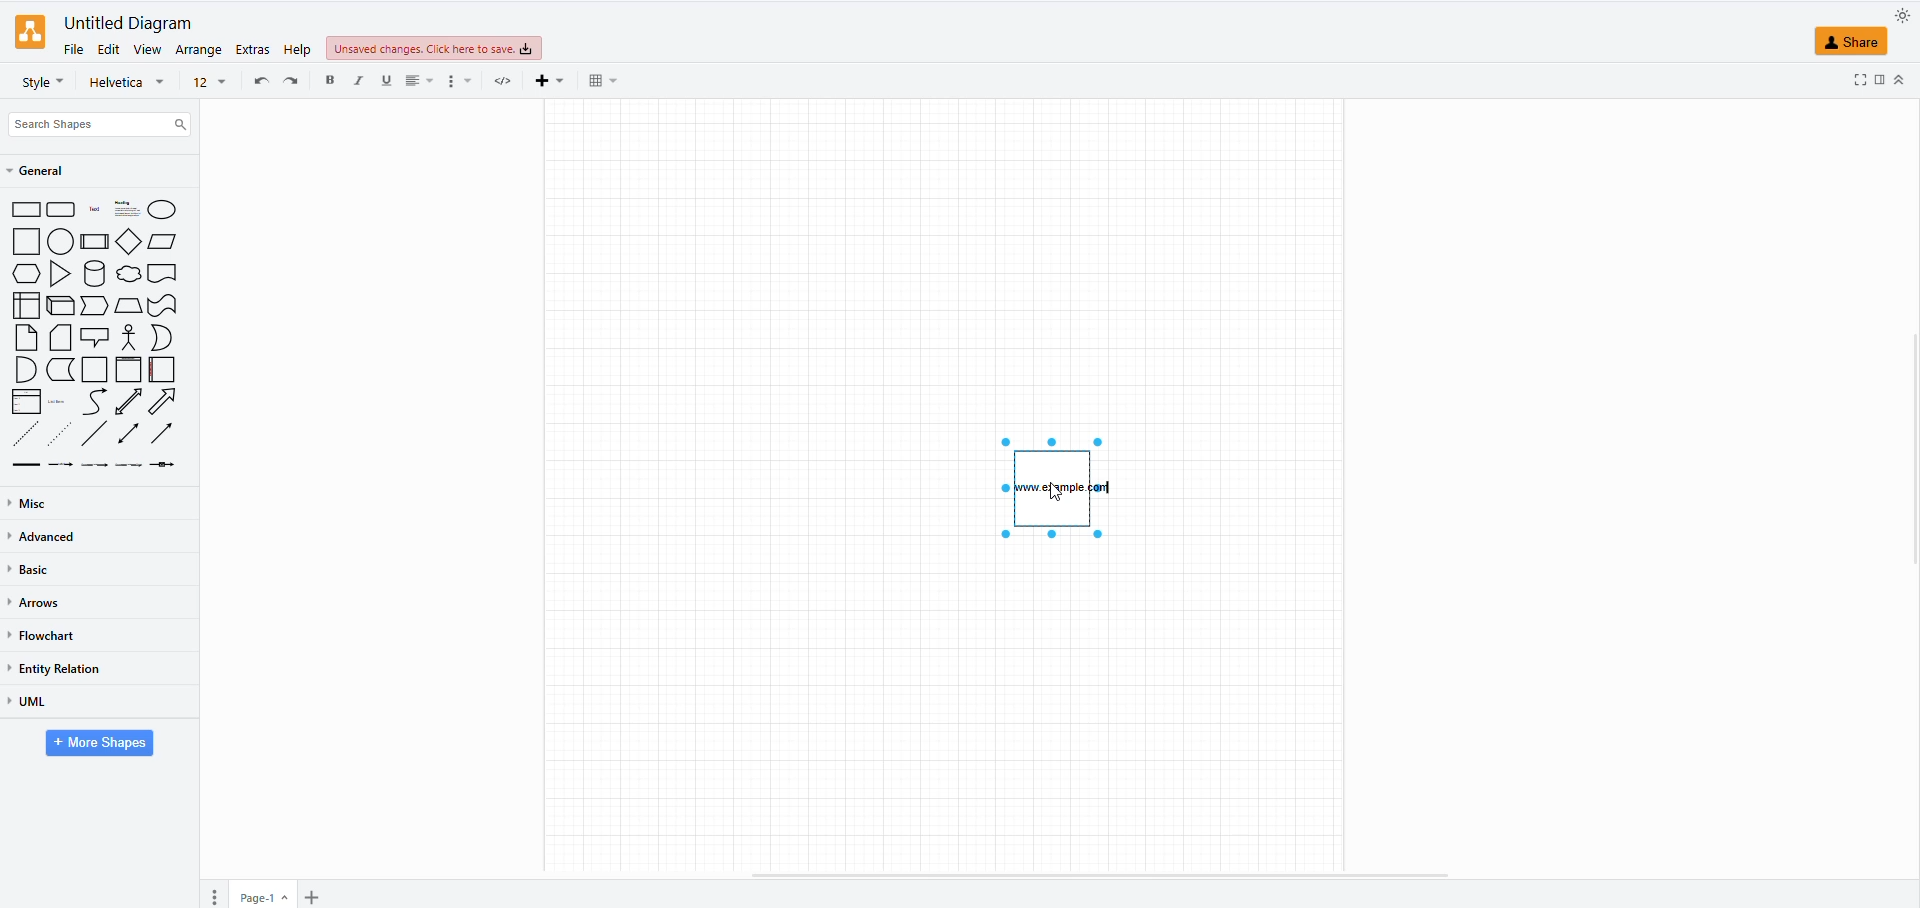 The image size is (1920, 908). Describe the element at coordinates (164, 242) in the screenshot. I see `parellelogram` at that location.